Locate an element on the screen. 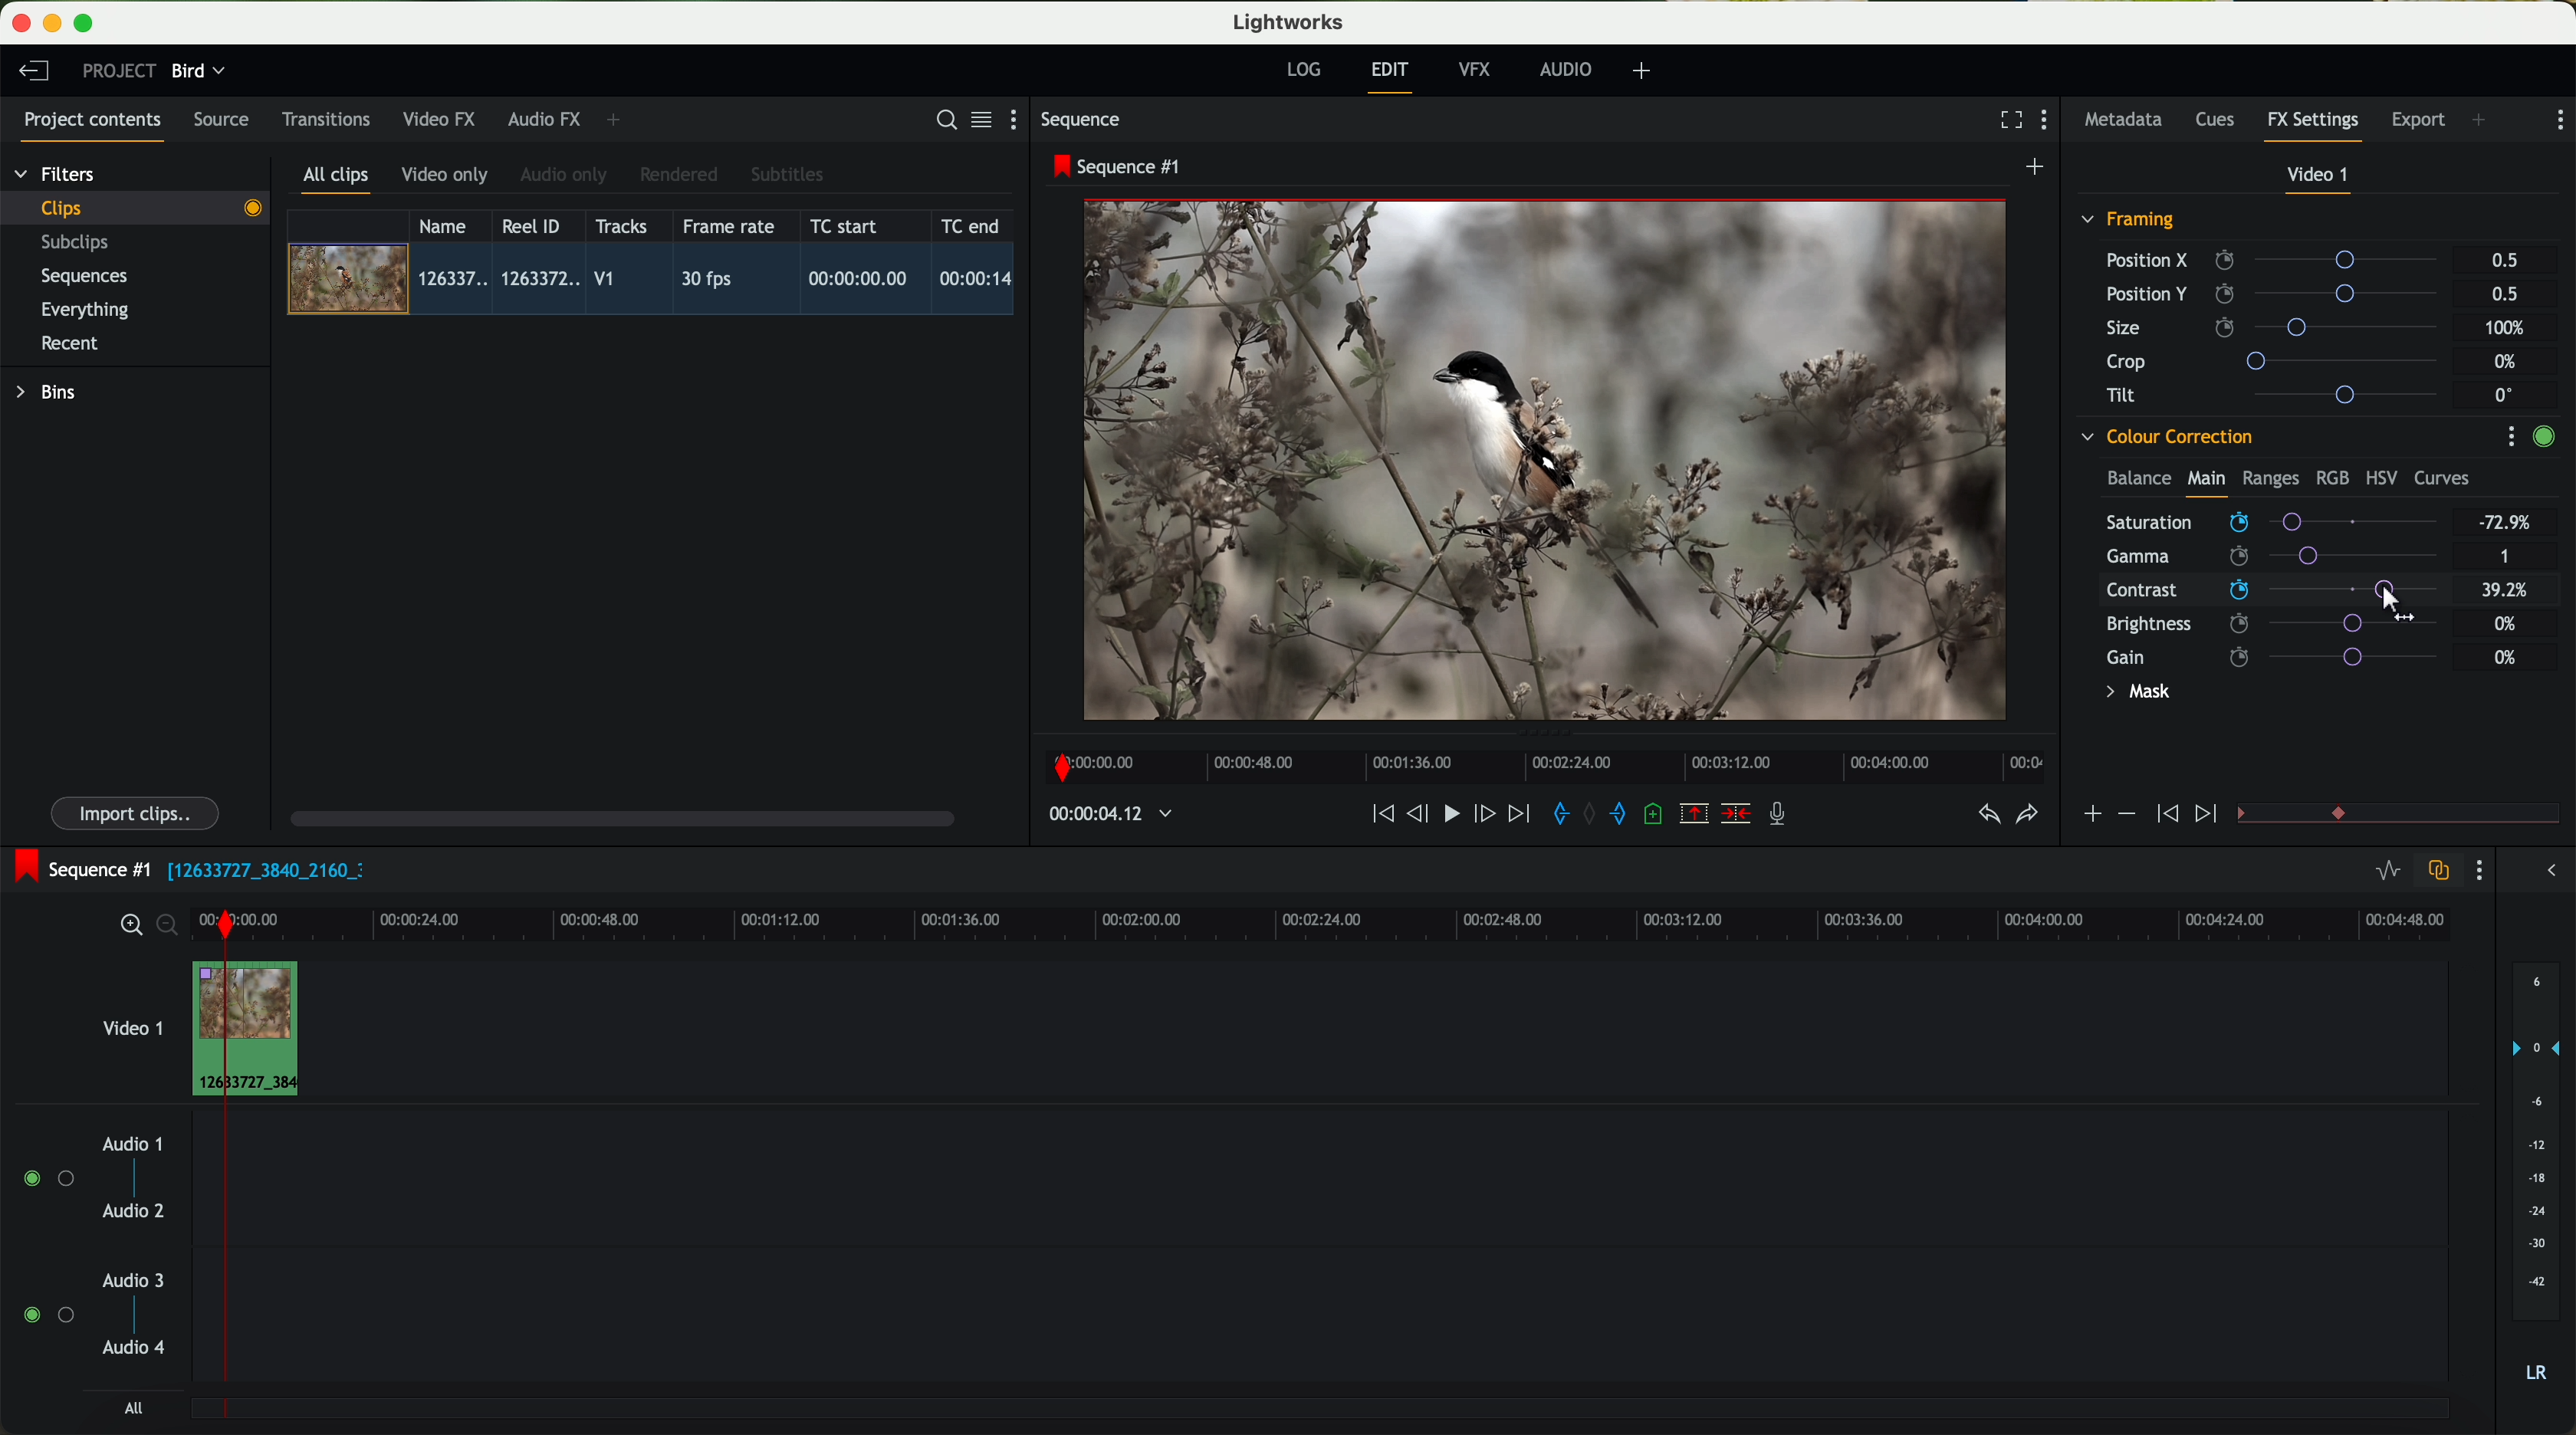 The width and height of the screenshot is (2576, 1435). 73.8% is located at coordinates (2506, 523).